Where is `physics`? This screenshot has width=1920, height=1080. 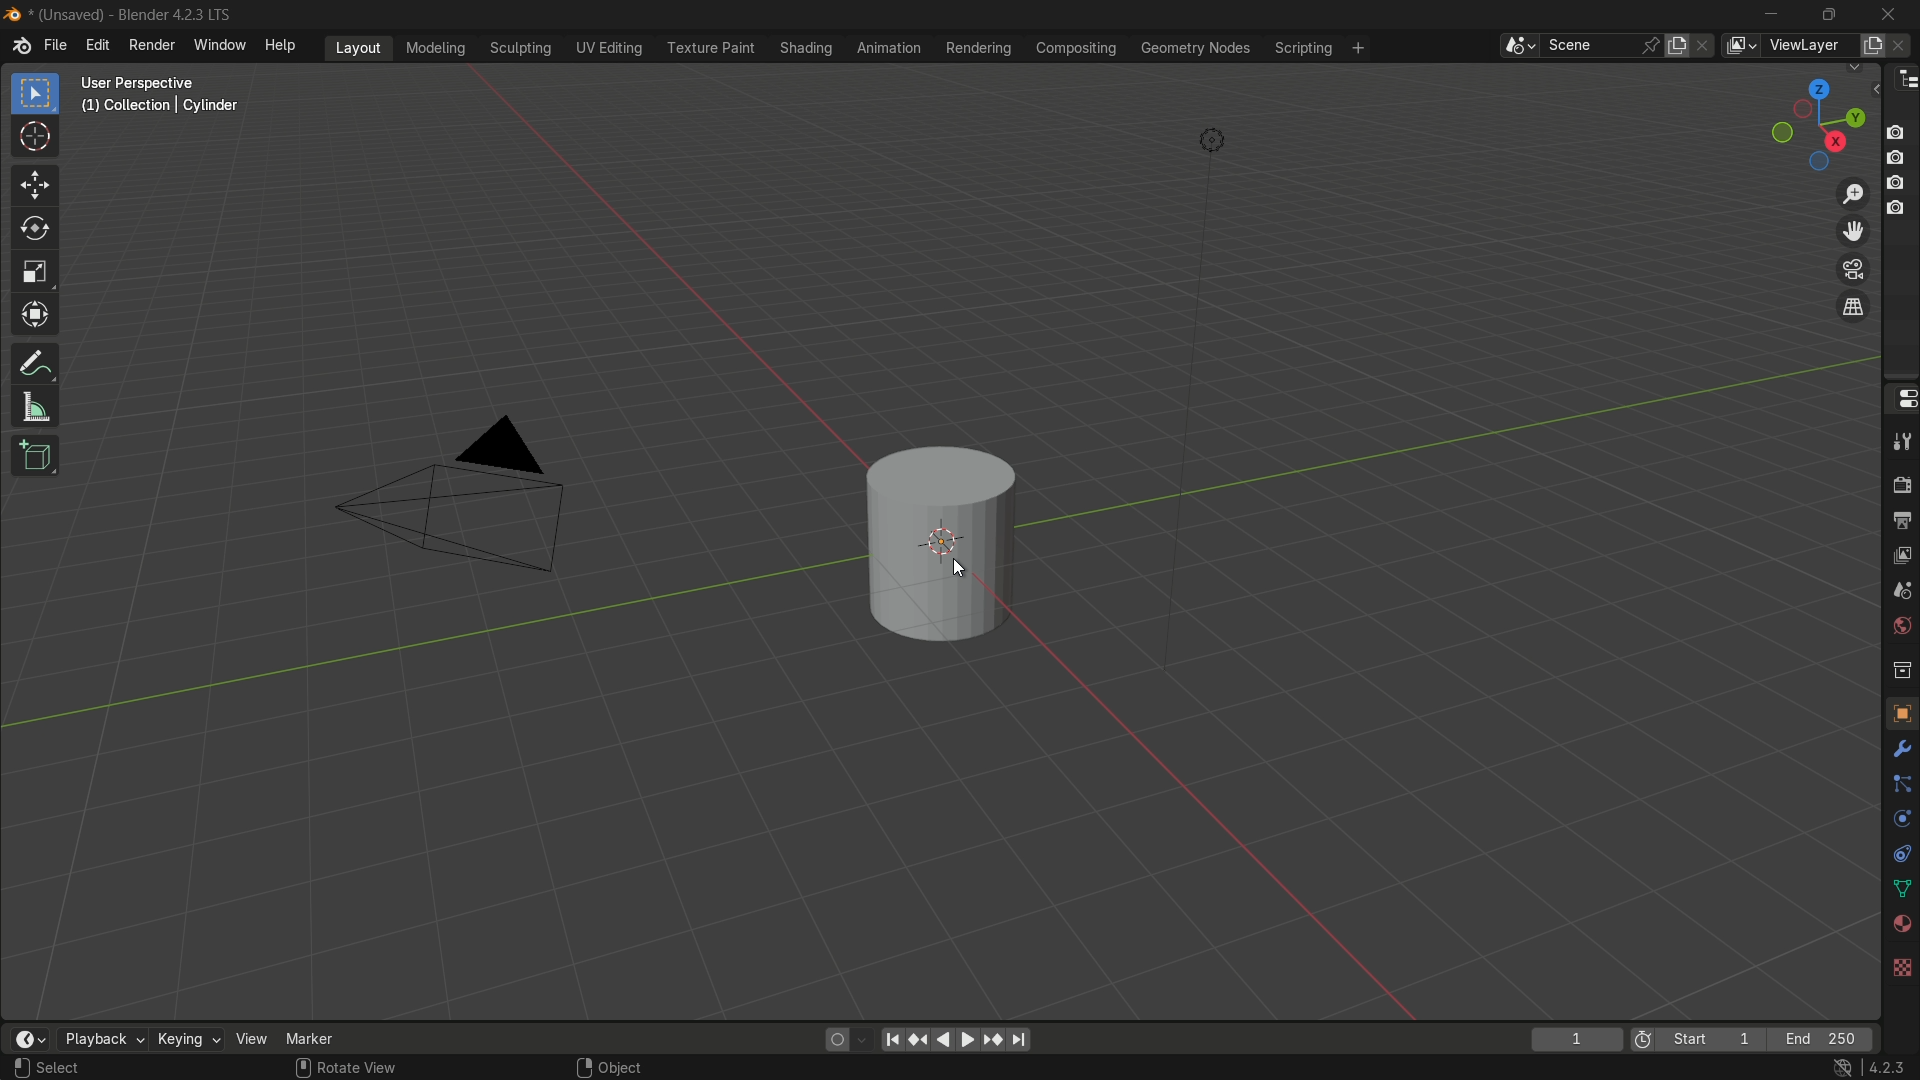 physics is located at coordinates (1900, 822).